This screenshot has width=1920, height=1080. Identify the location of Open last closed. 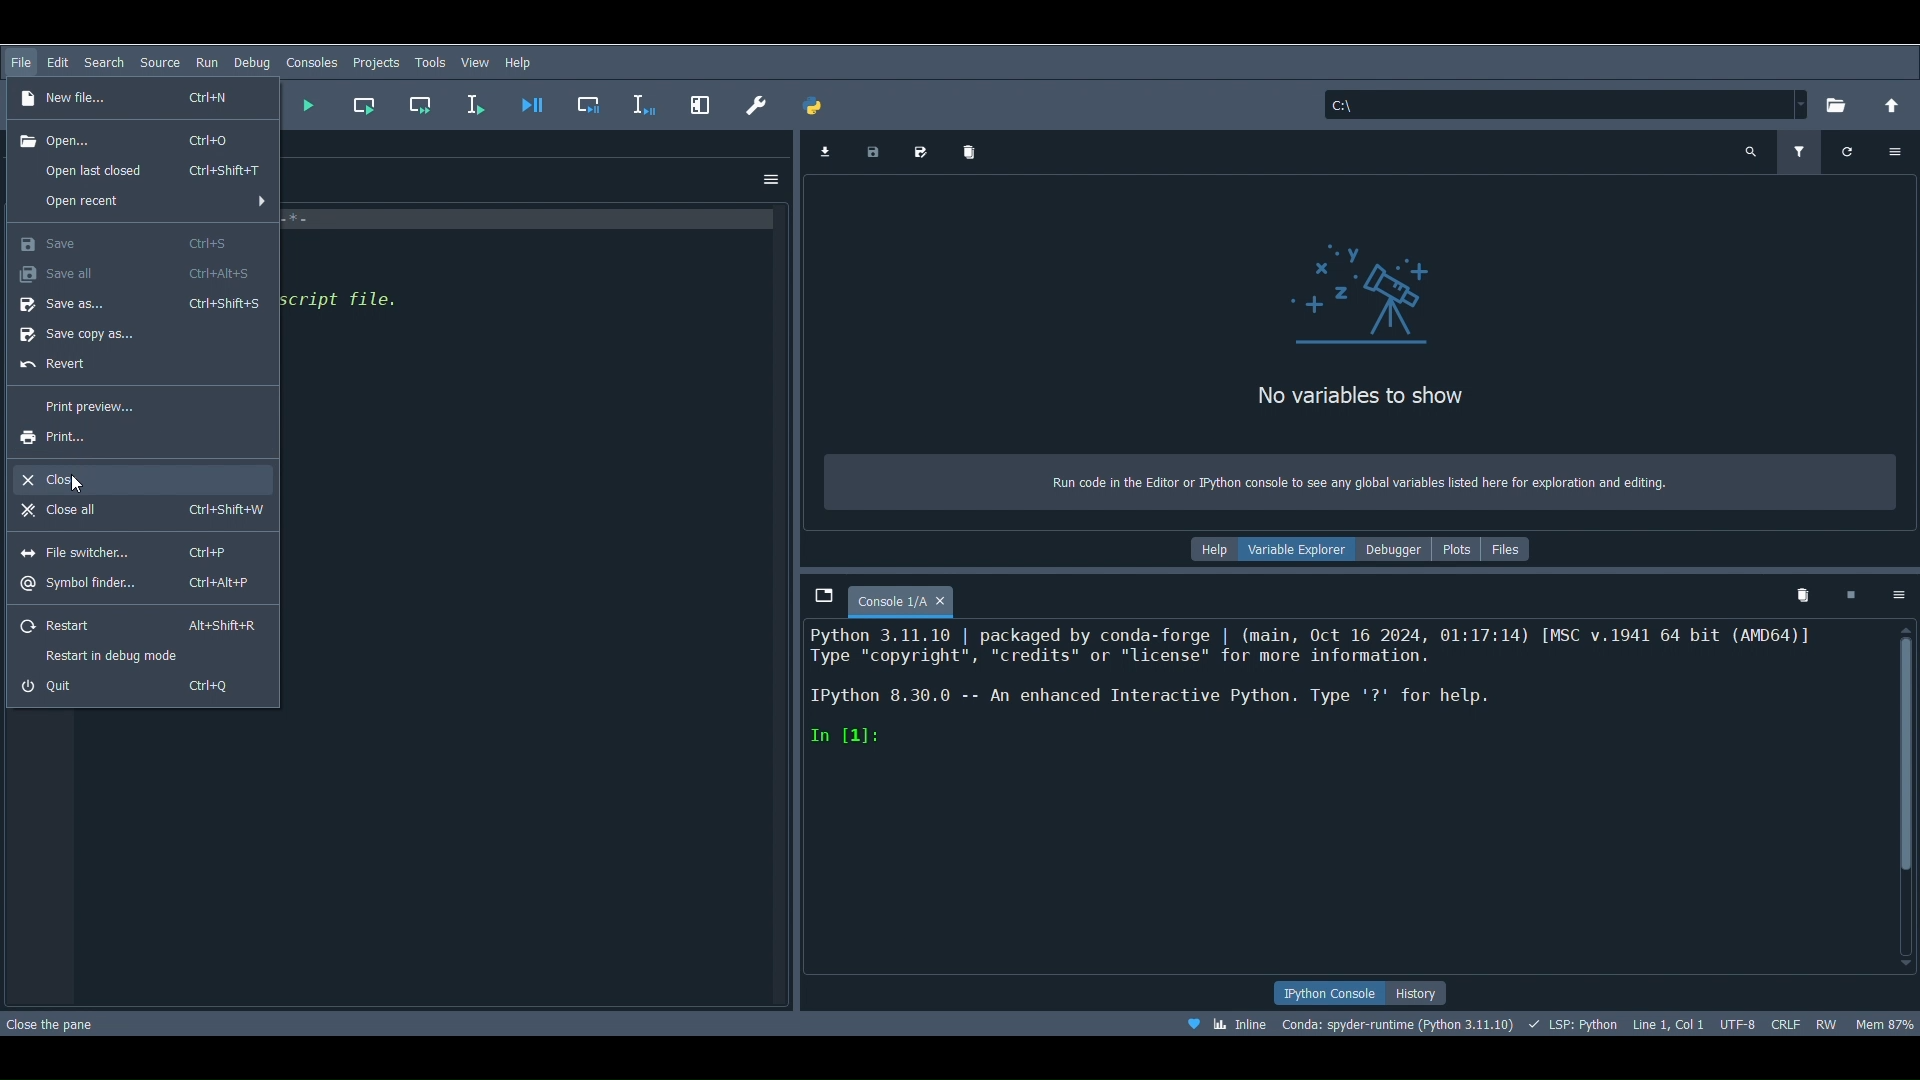
(148, 168).